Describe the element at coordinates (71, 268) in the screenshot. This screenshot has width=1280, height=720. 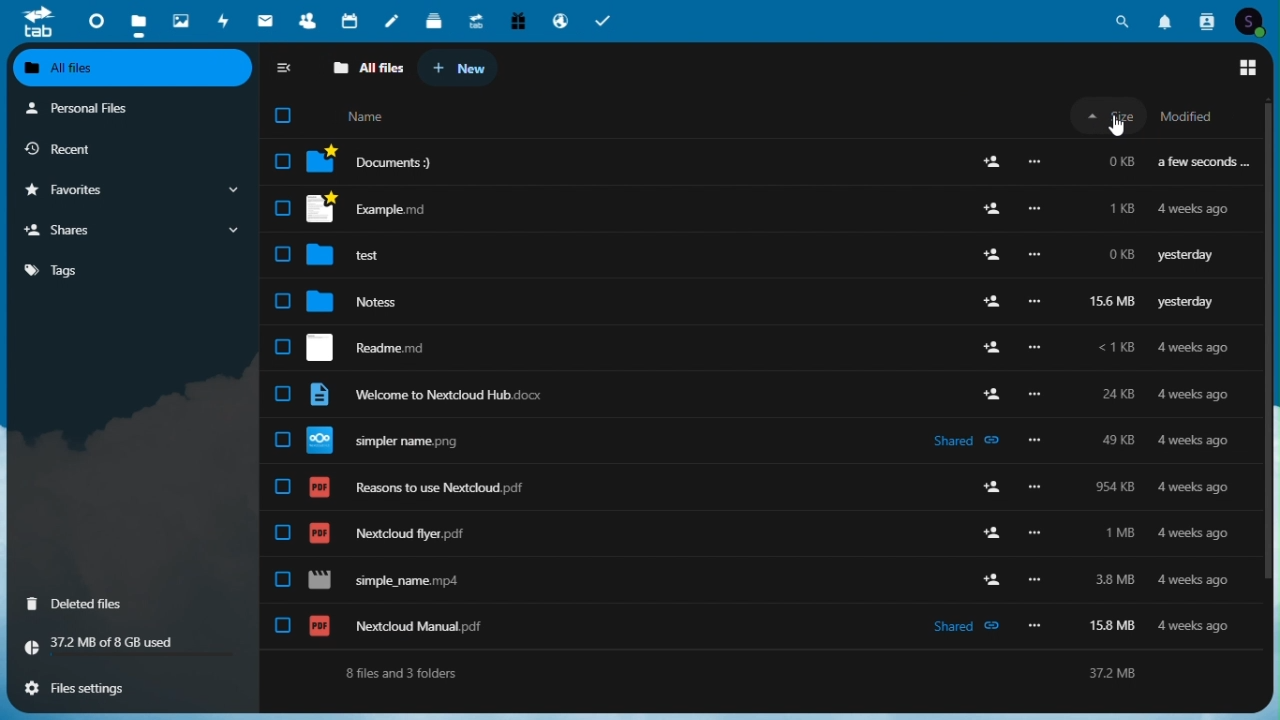
I see `Tag` at that location.